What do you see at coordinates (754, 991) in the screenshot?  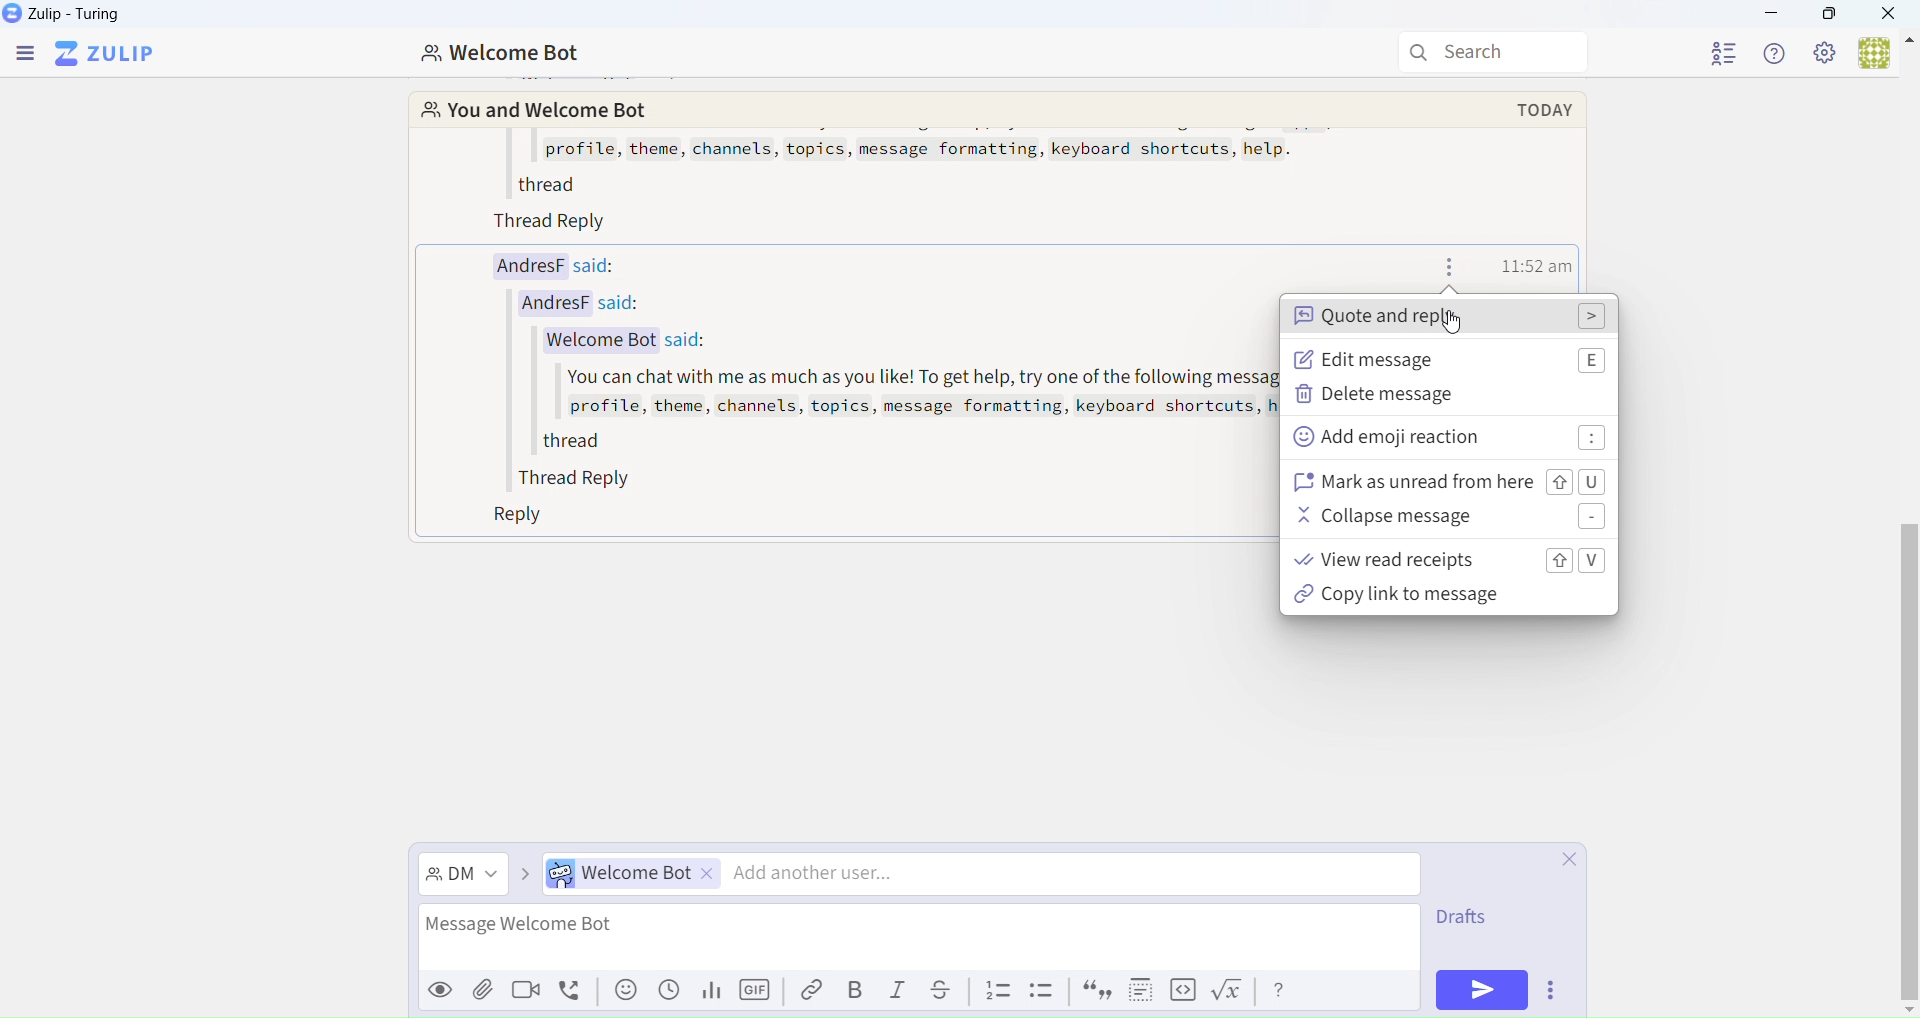 I see `GIF` at bounding box center [754, 991].